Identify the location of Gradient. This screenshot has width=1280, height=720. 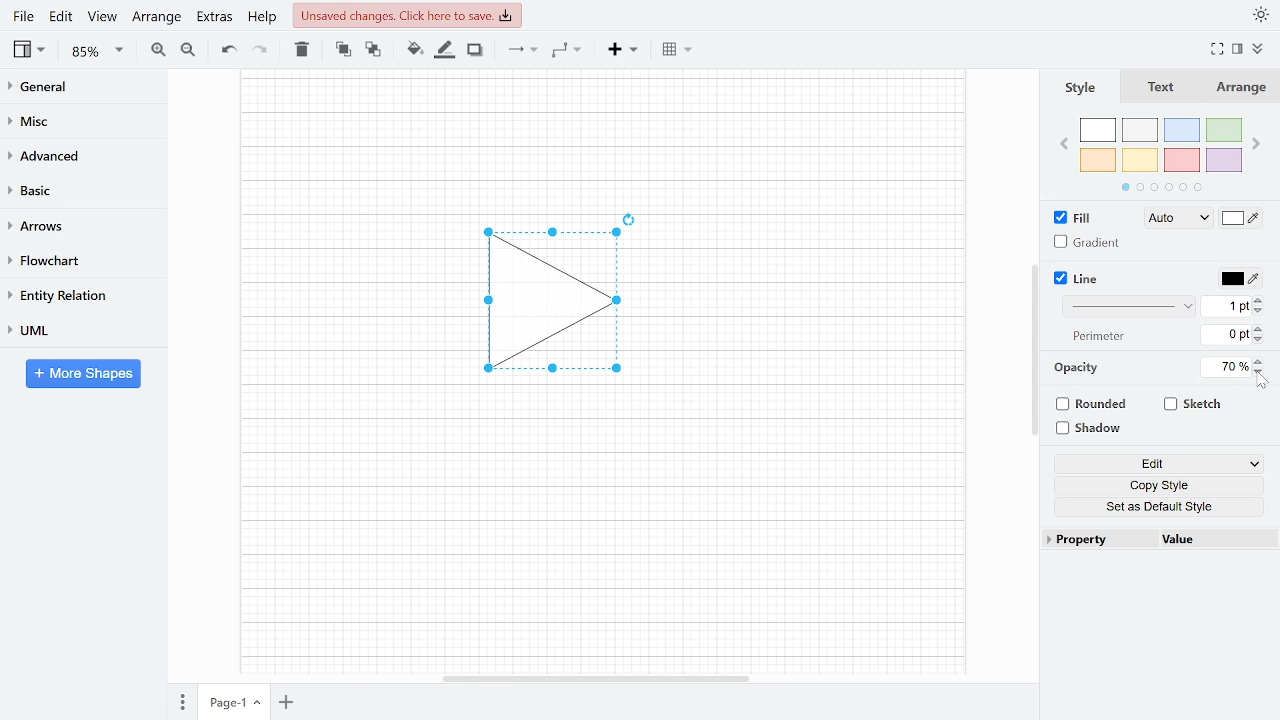
(1088, 242).